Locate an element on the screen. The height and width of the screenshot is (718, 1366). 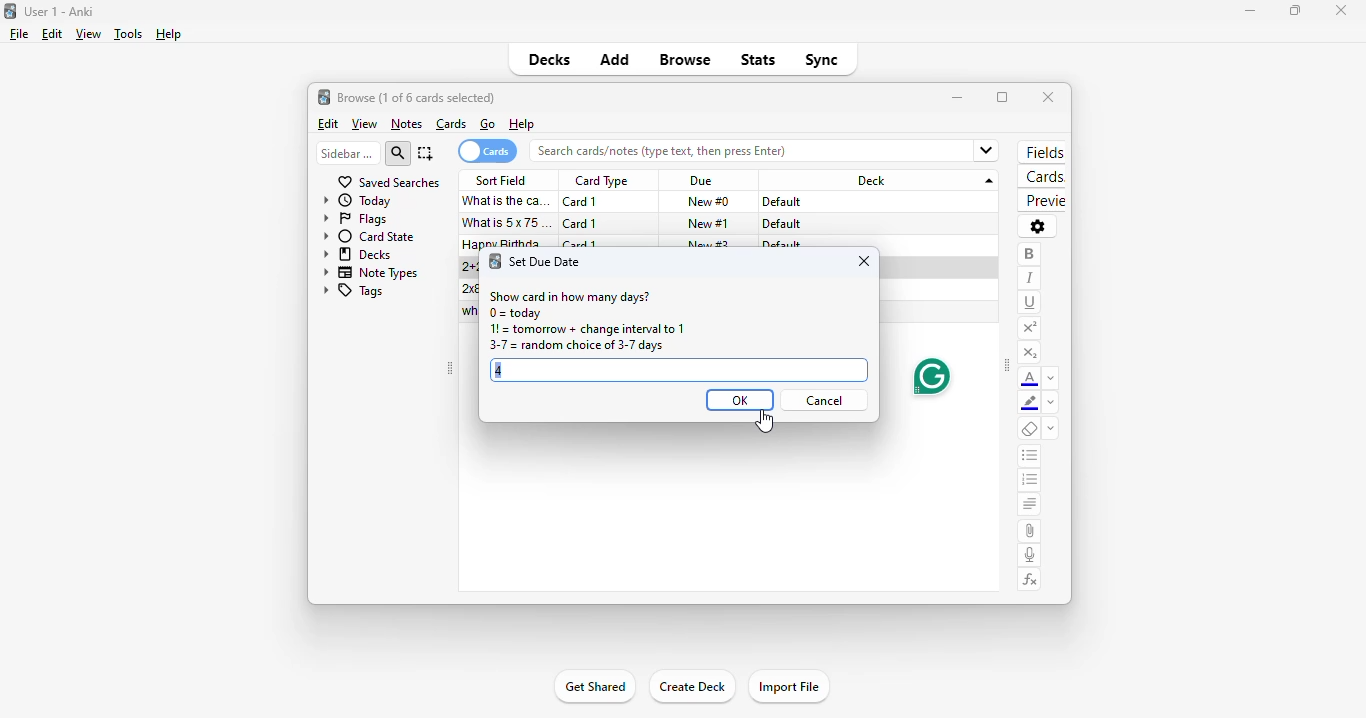
saved searches is located at coordinates (388, 182).